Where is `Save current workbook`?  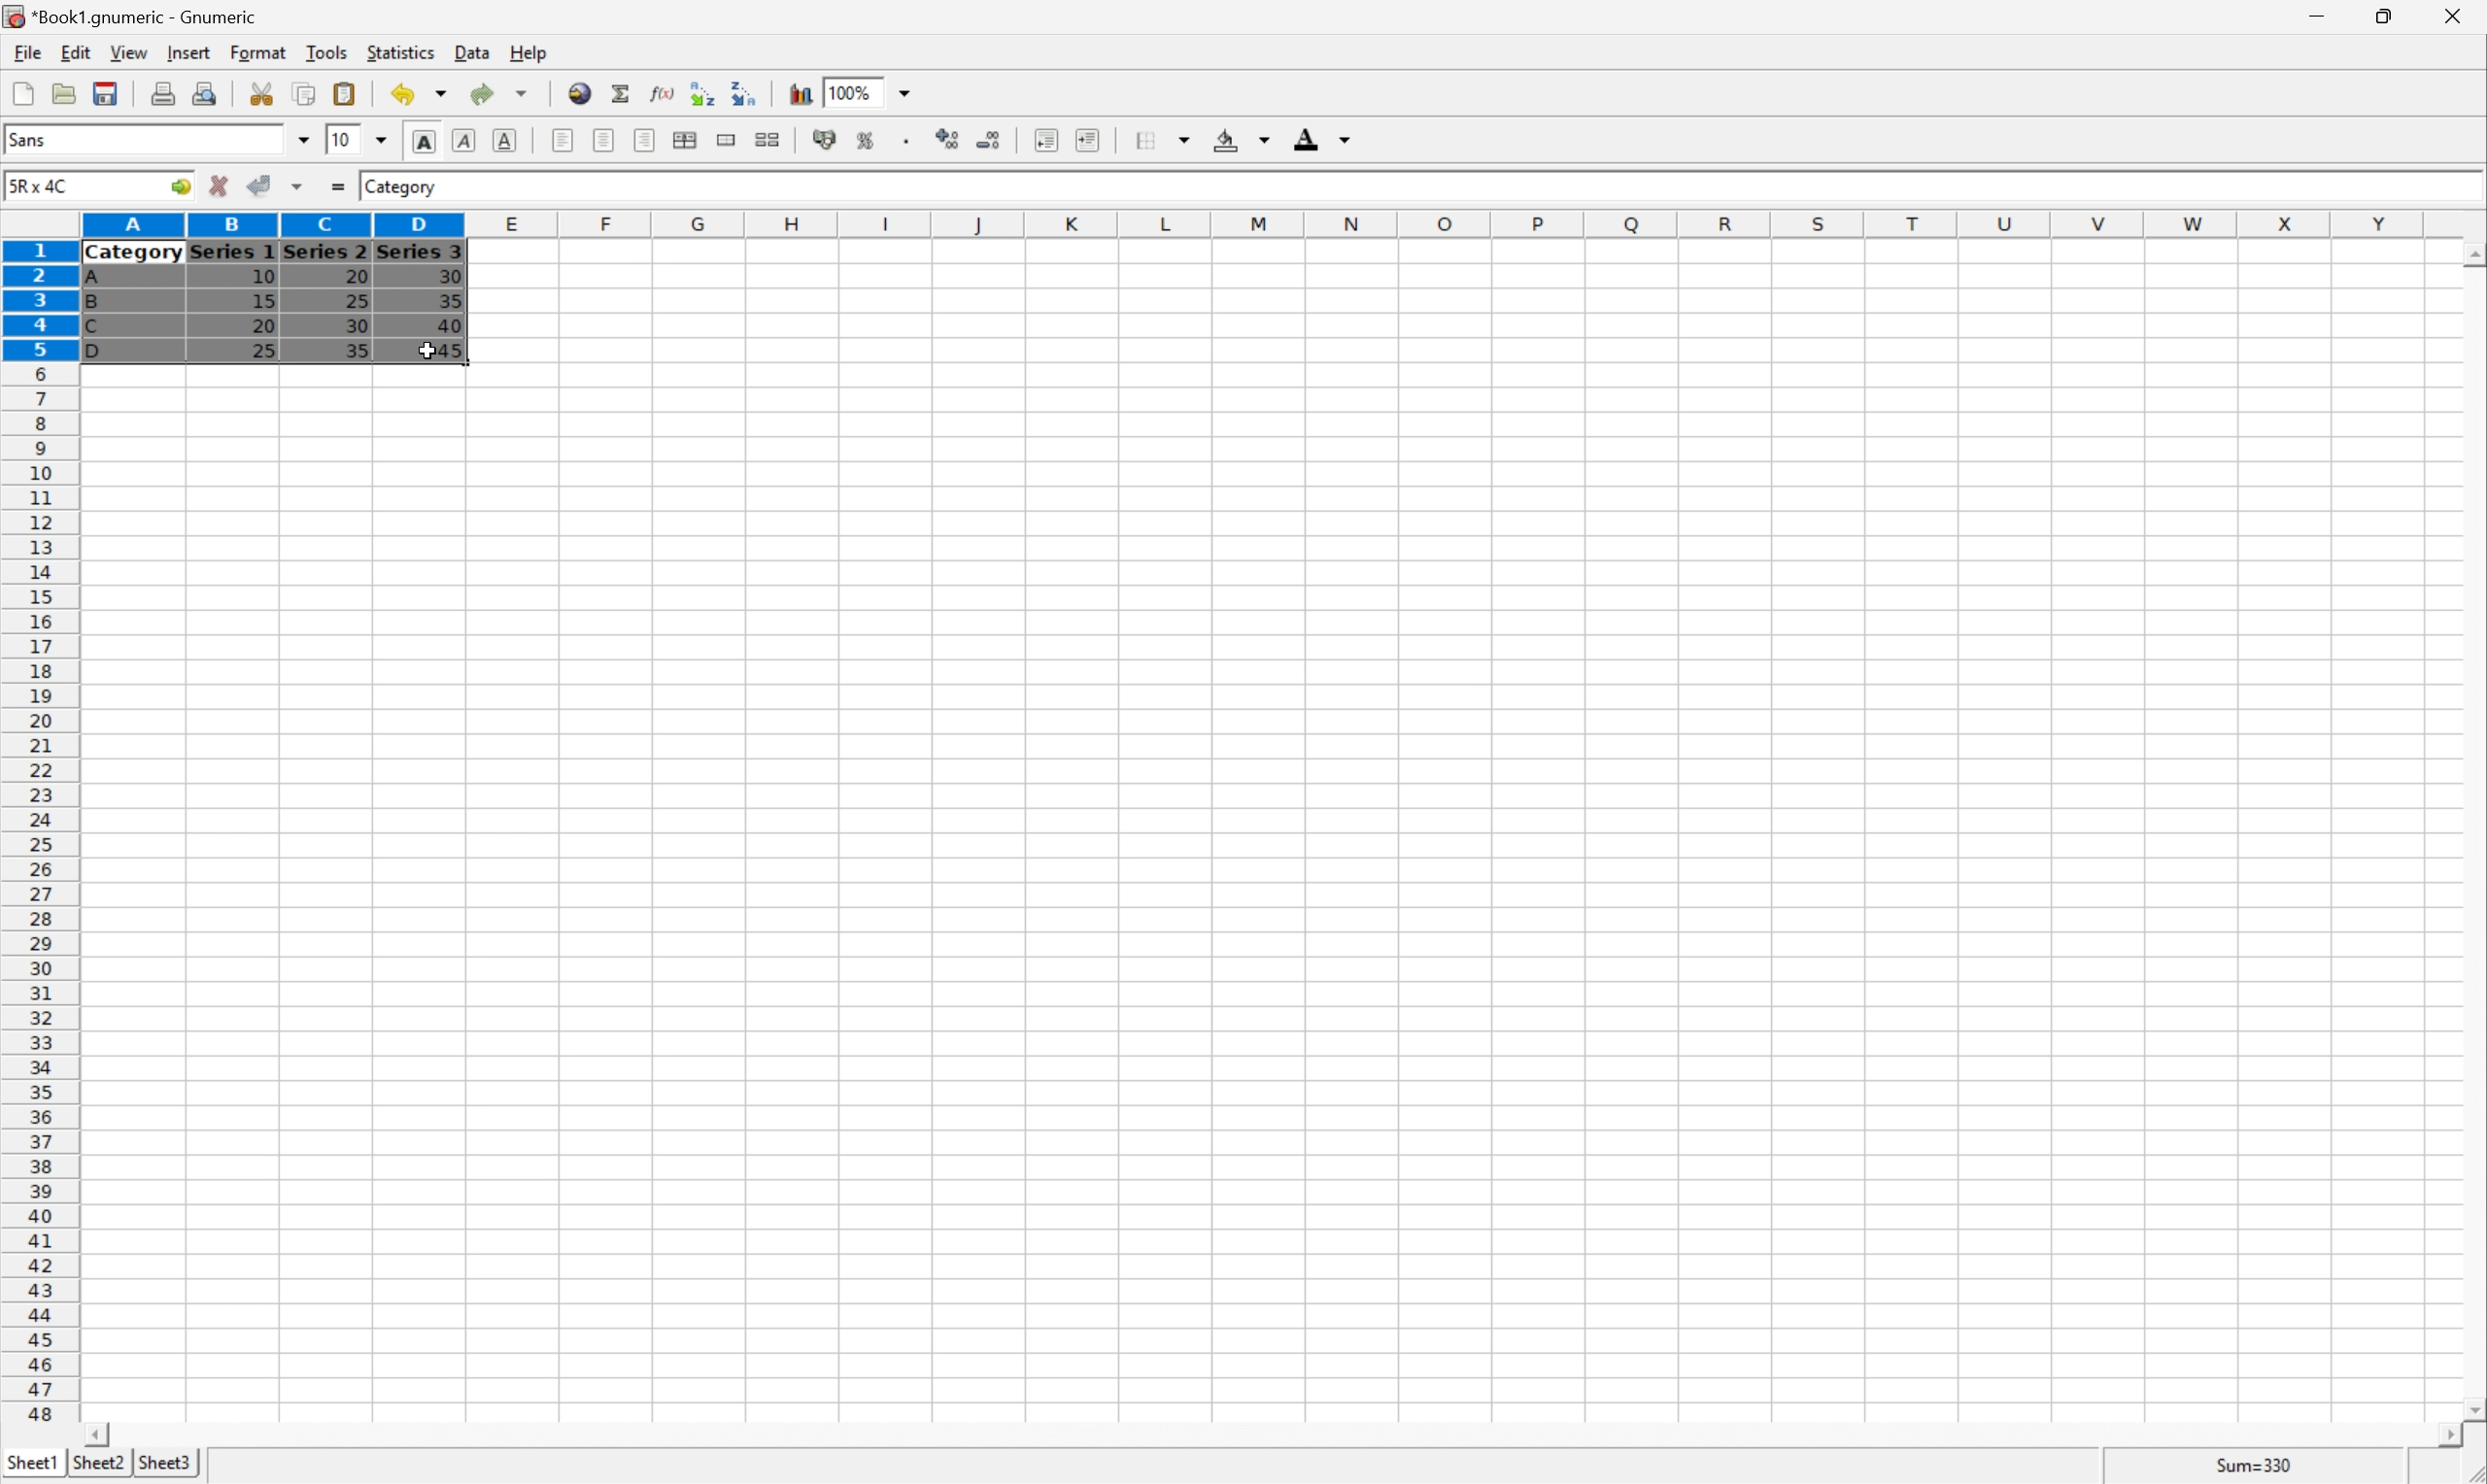
Save current workbook is located at coordinates (104, 92).